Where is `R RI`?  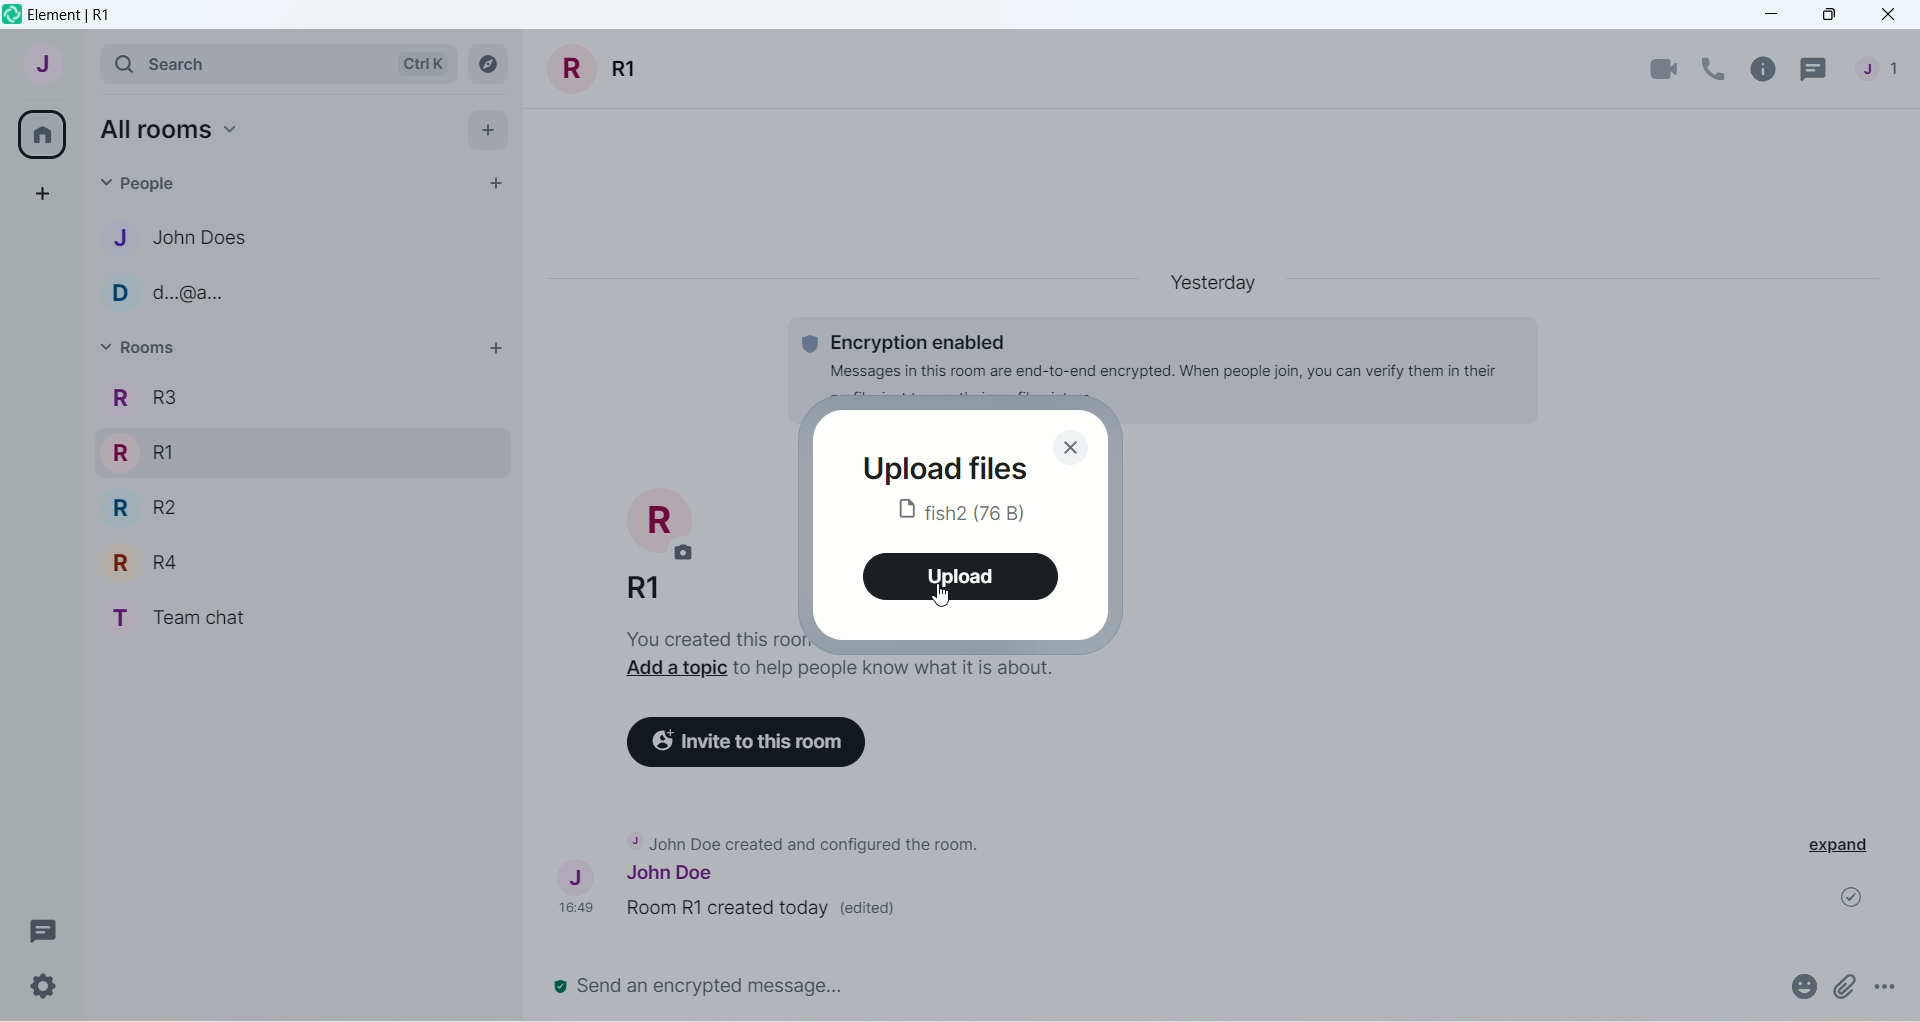 R RI is located at coordinates (143, 453).